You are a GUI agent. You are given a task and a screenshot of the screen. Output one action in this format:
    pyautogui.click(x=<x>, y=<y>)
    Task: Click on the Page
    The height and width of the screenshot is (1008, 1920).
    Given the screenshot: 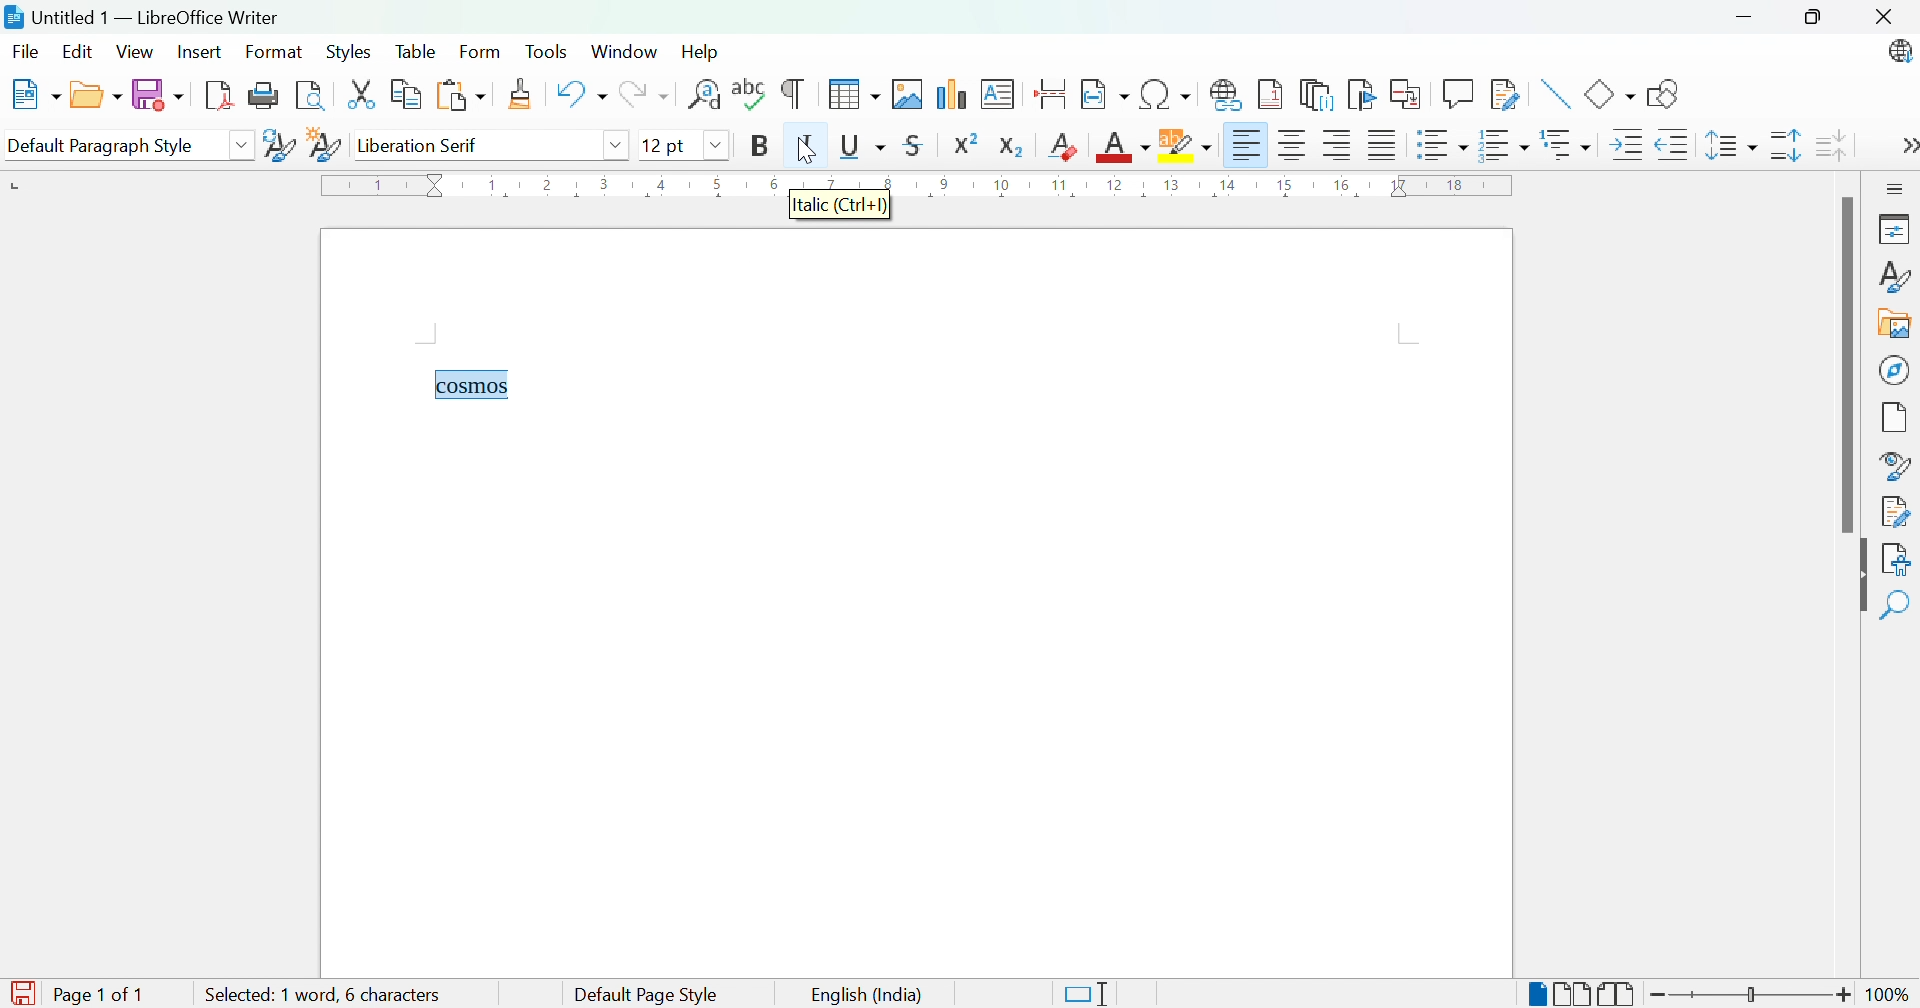 What is the action you would take?
    pyautogui.click(x=1895, y=420)
    